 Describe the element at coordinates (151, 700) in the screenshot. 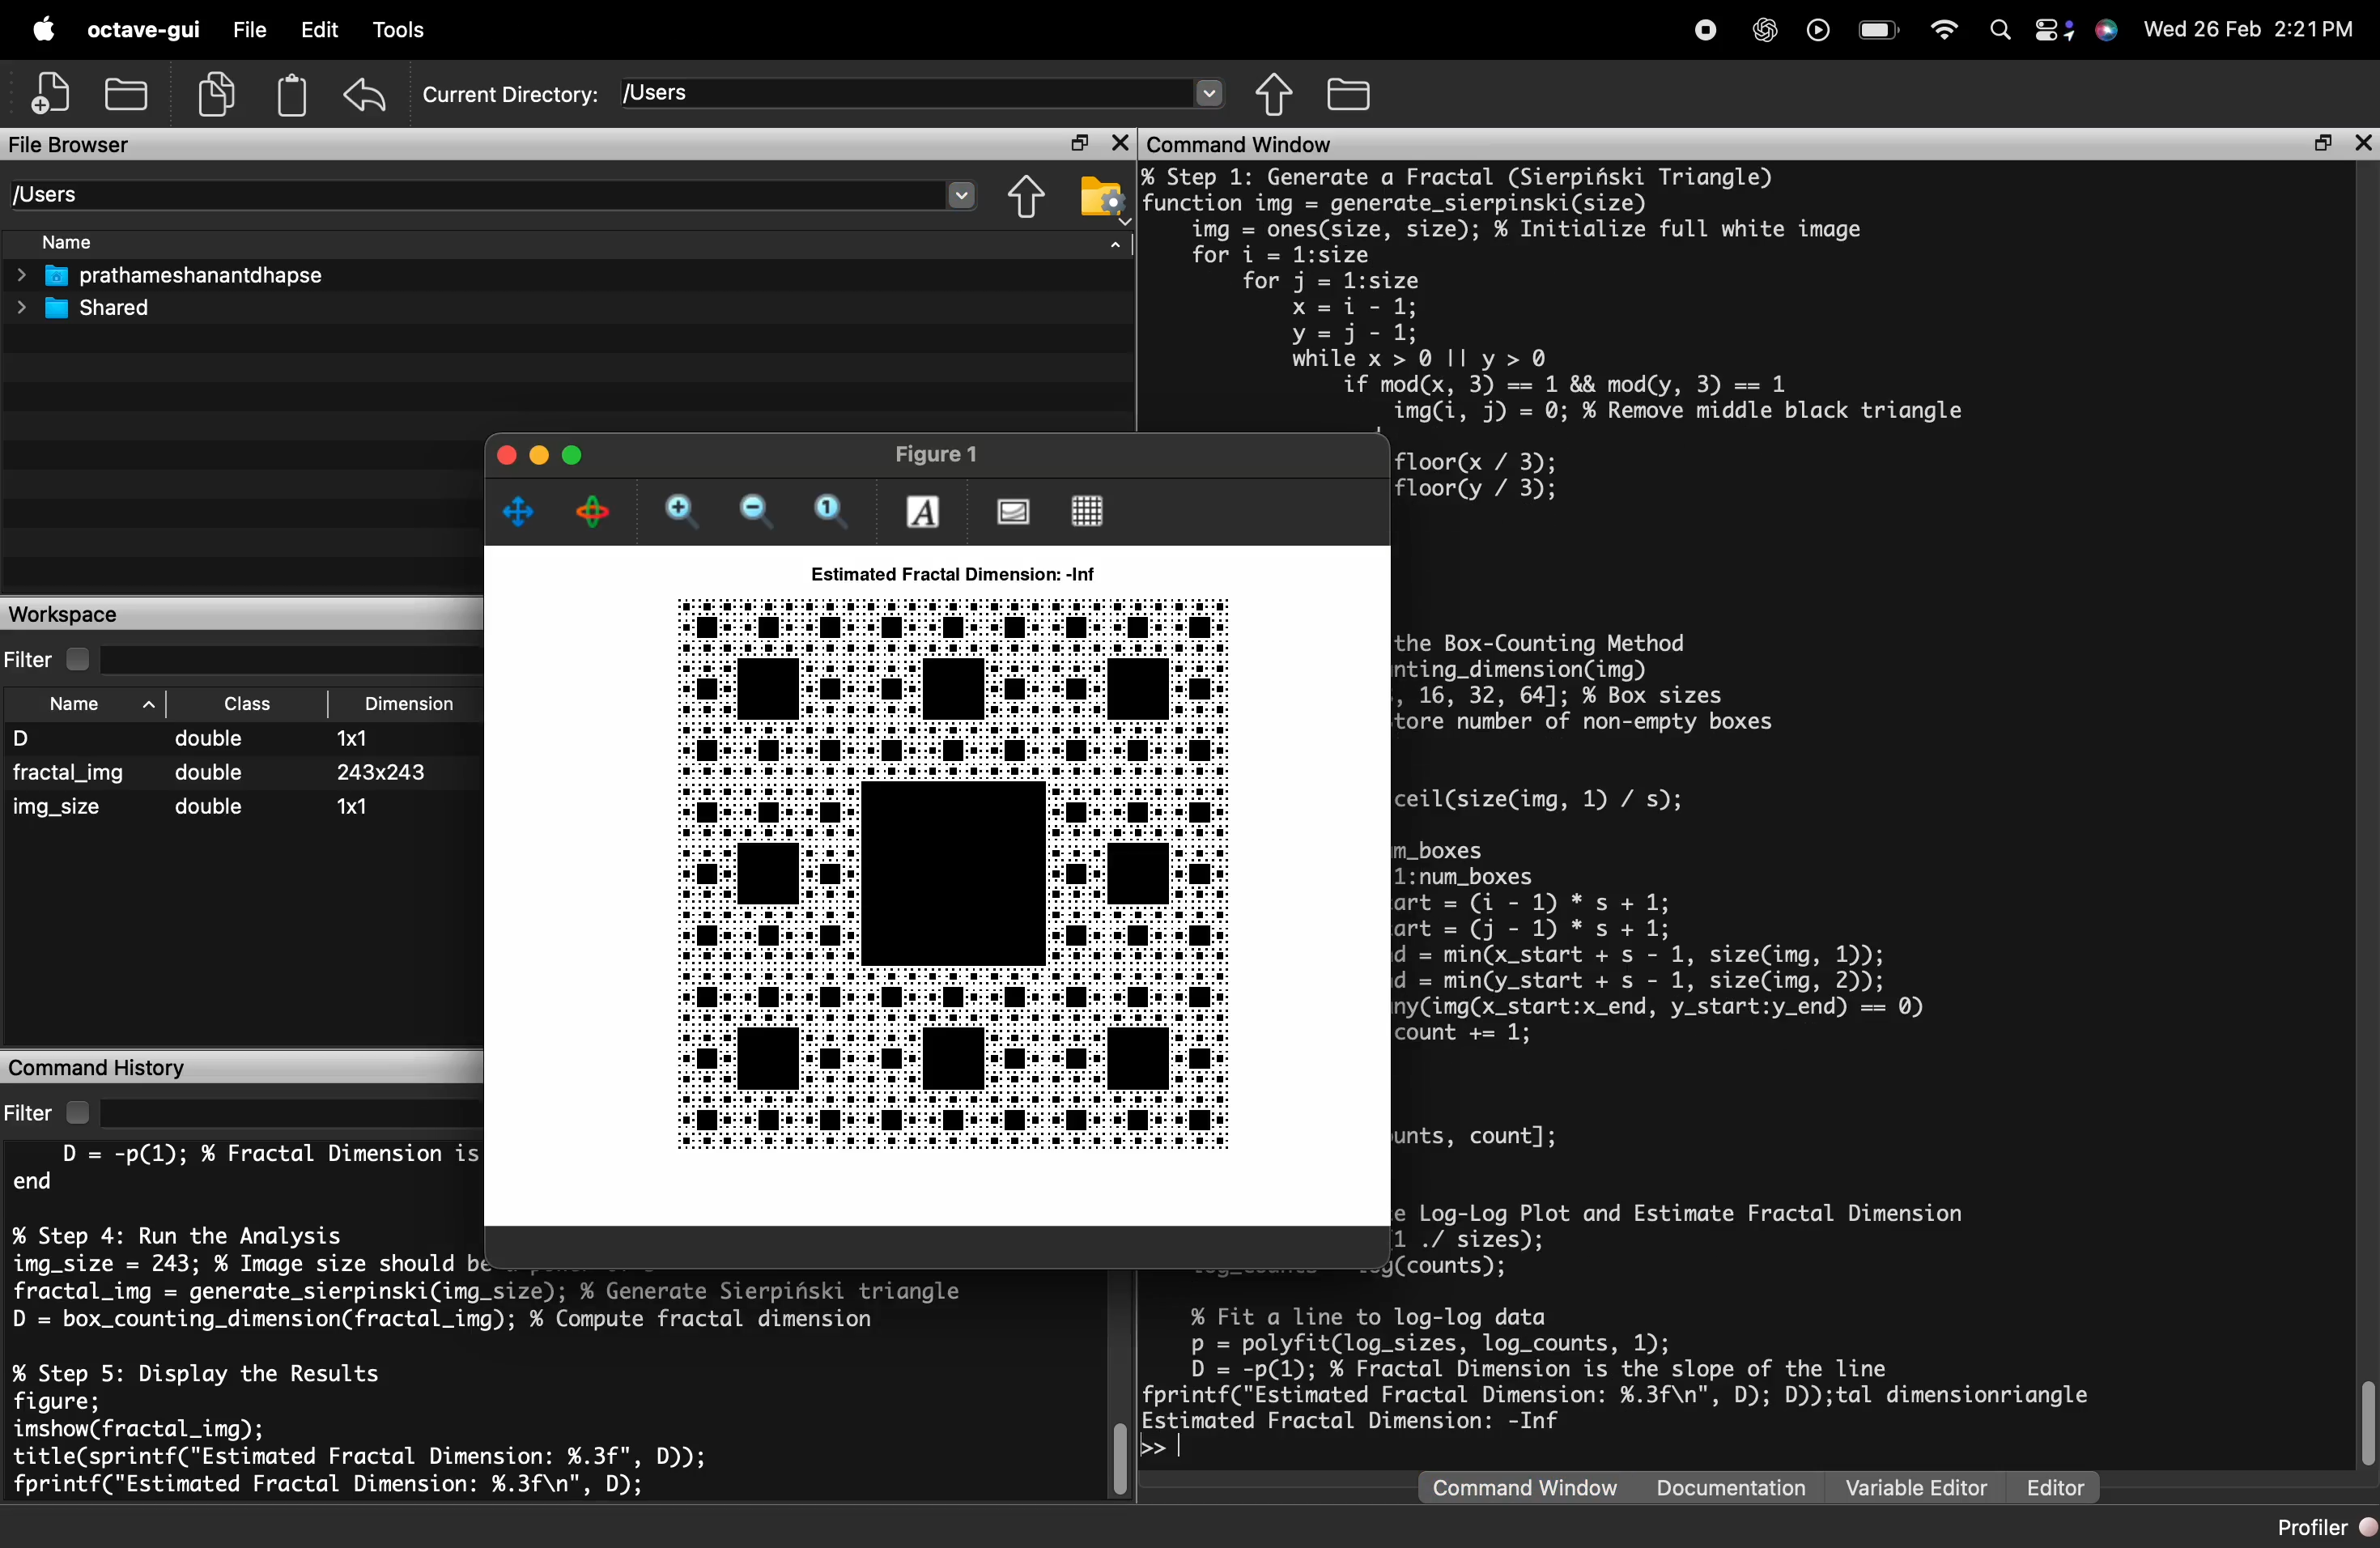

I see `sort` at that location.